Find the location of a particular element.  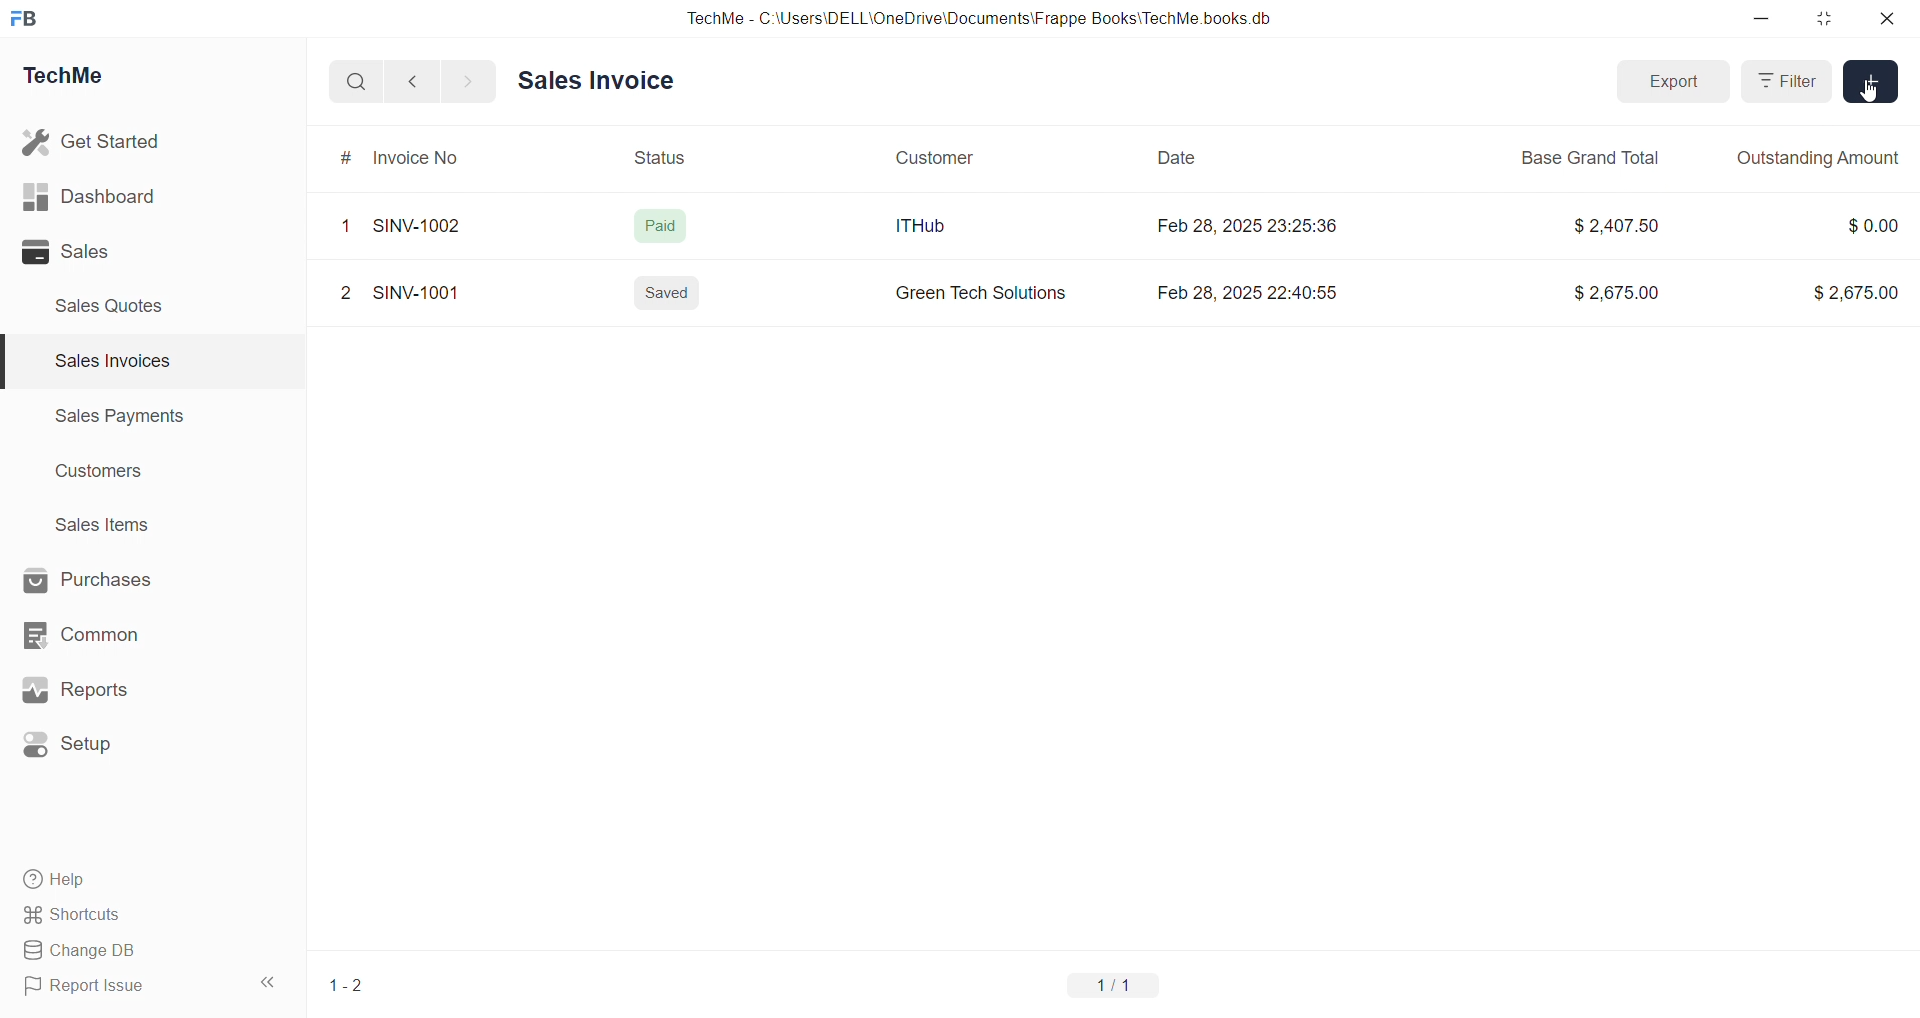

Minimize is located at coordinates (1768, 20).